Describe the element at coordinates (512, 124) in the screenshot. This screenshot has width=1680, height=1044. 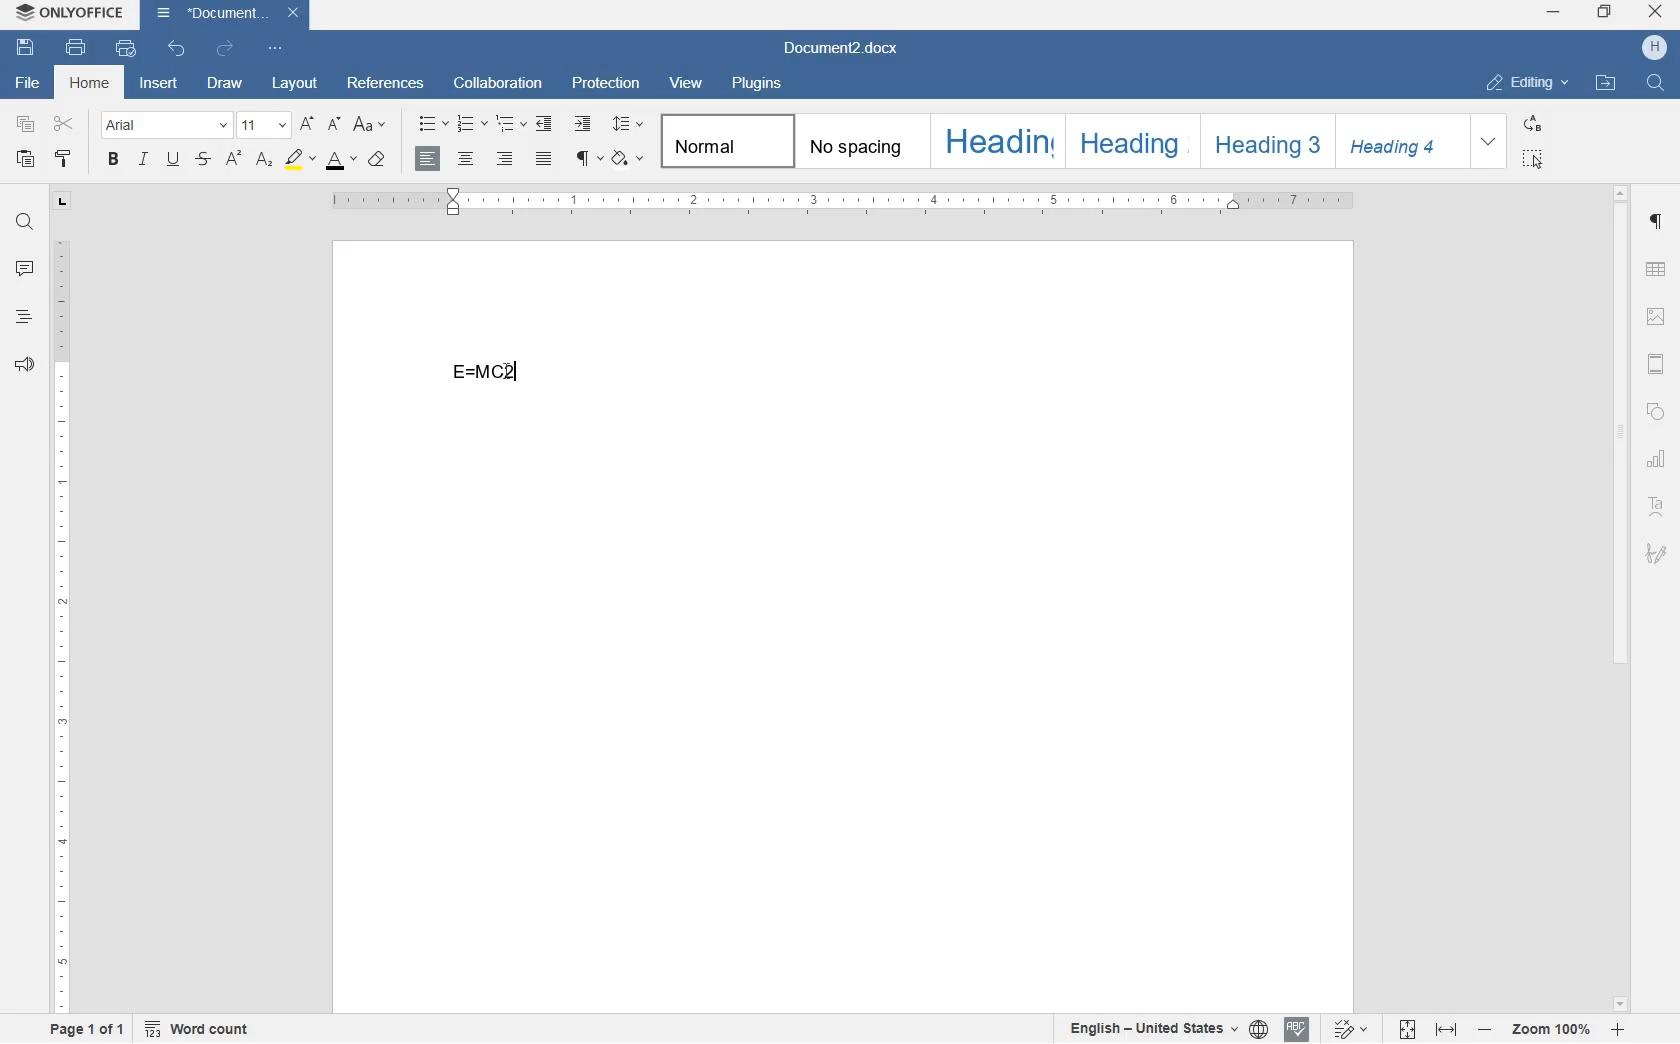
I see `multilevel list` at that location.